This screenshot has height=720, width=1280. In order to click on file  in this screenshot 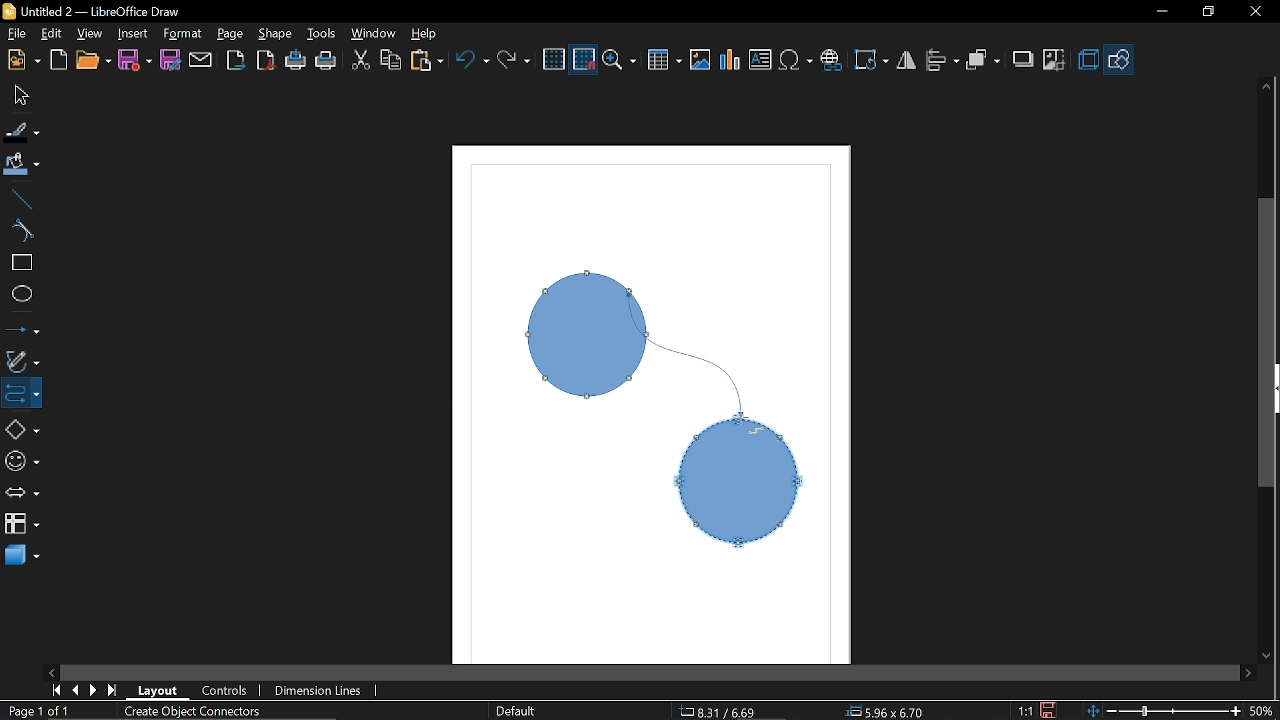, I will do `click(15, 34)`.